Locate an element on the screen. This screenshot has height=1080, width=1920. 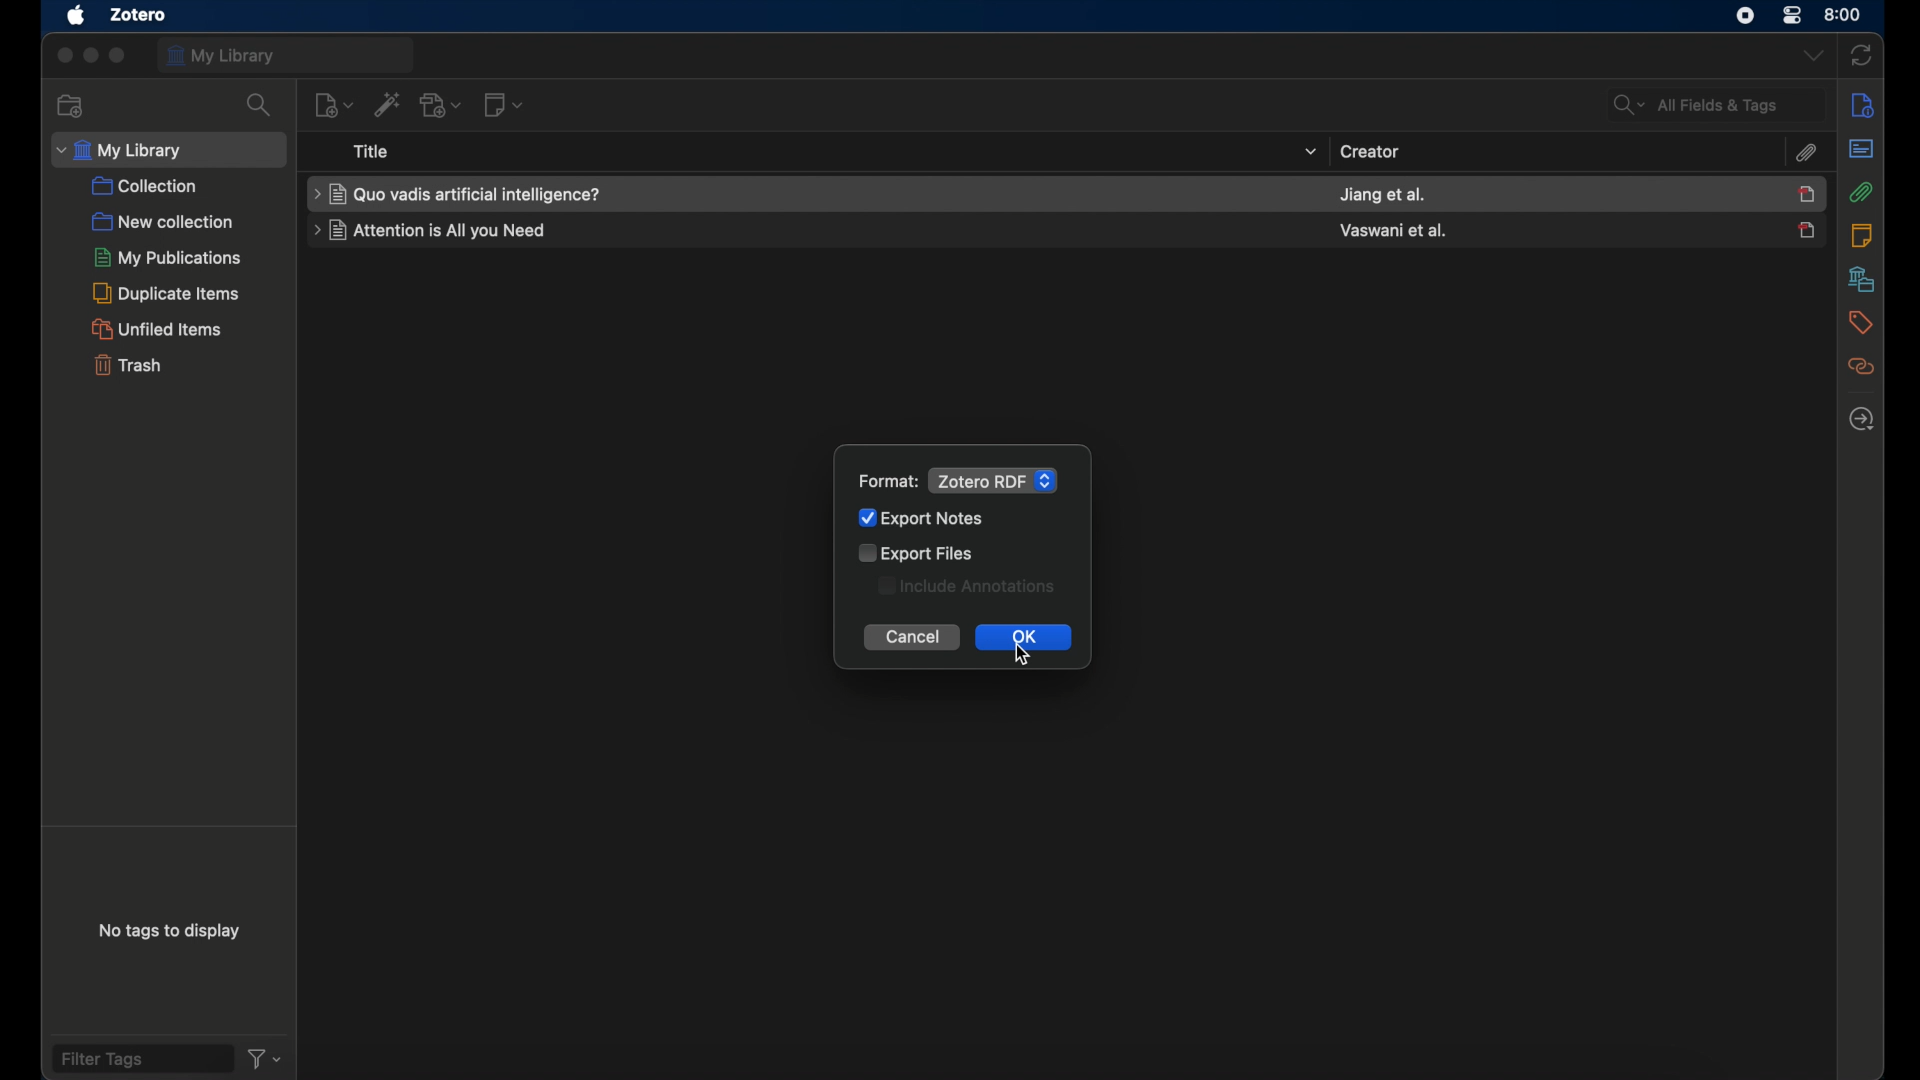
unified items is located at coordinates (156, 329).